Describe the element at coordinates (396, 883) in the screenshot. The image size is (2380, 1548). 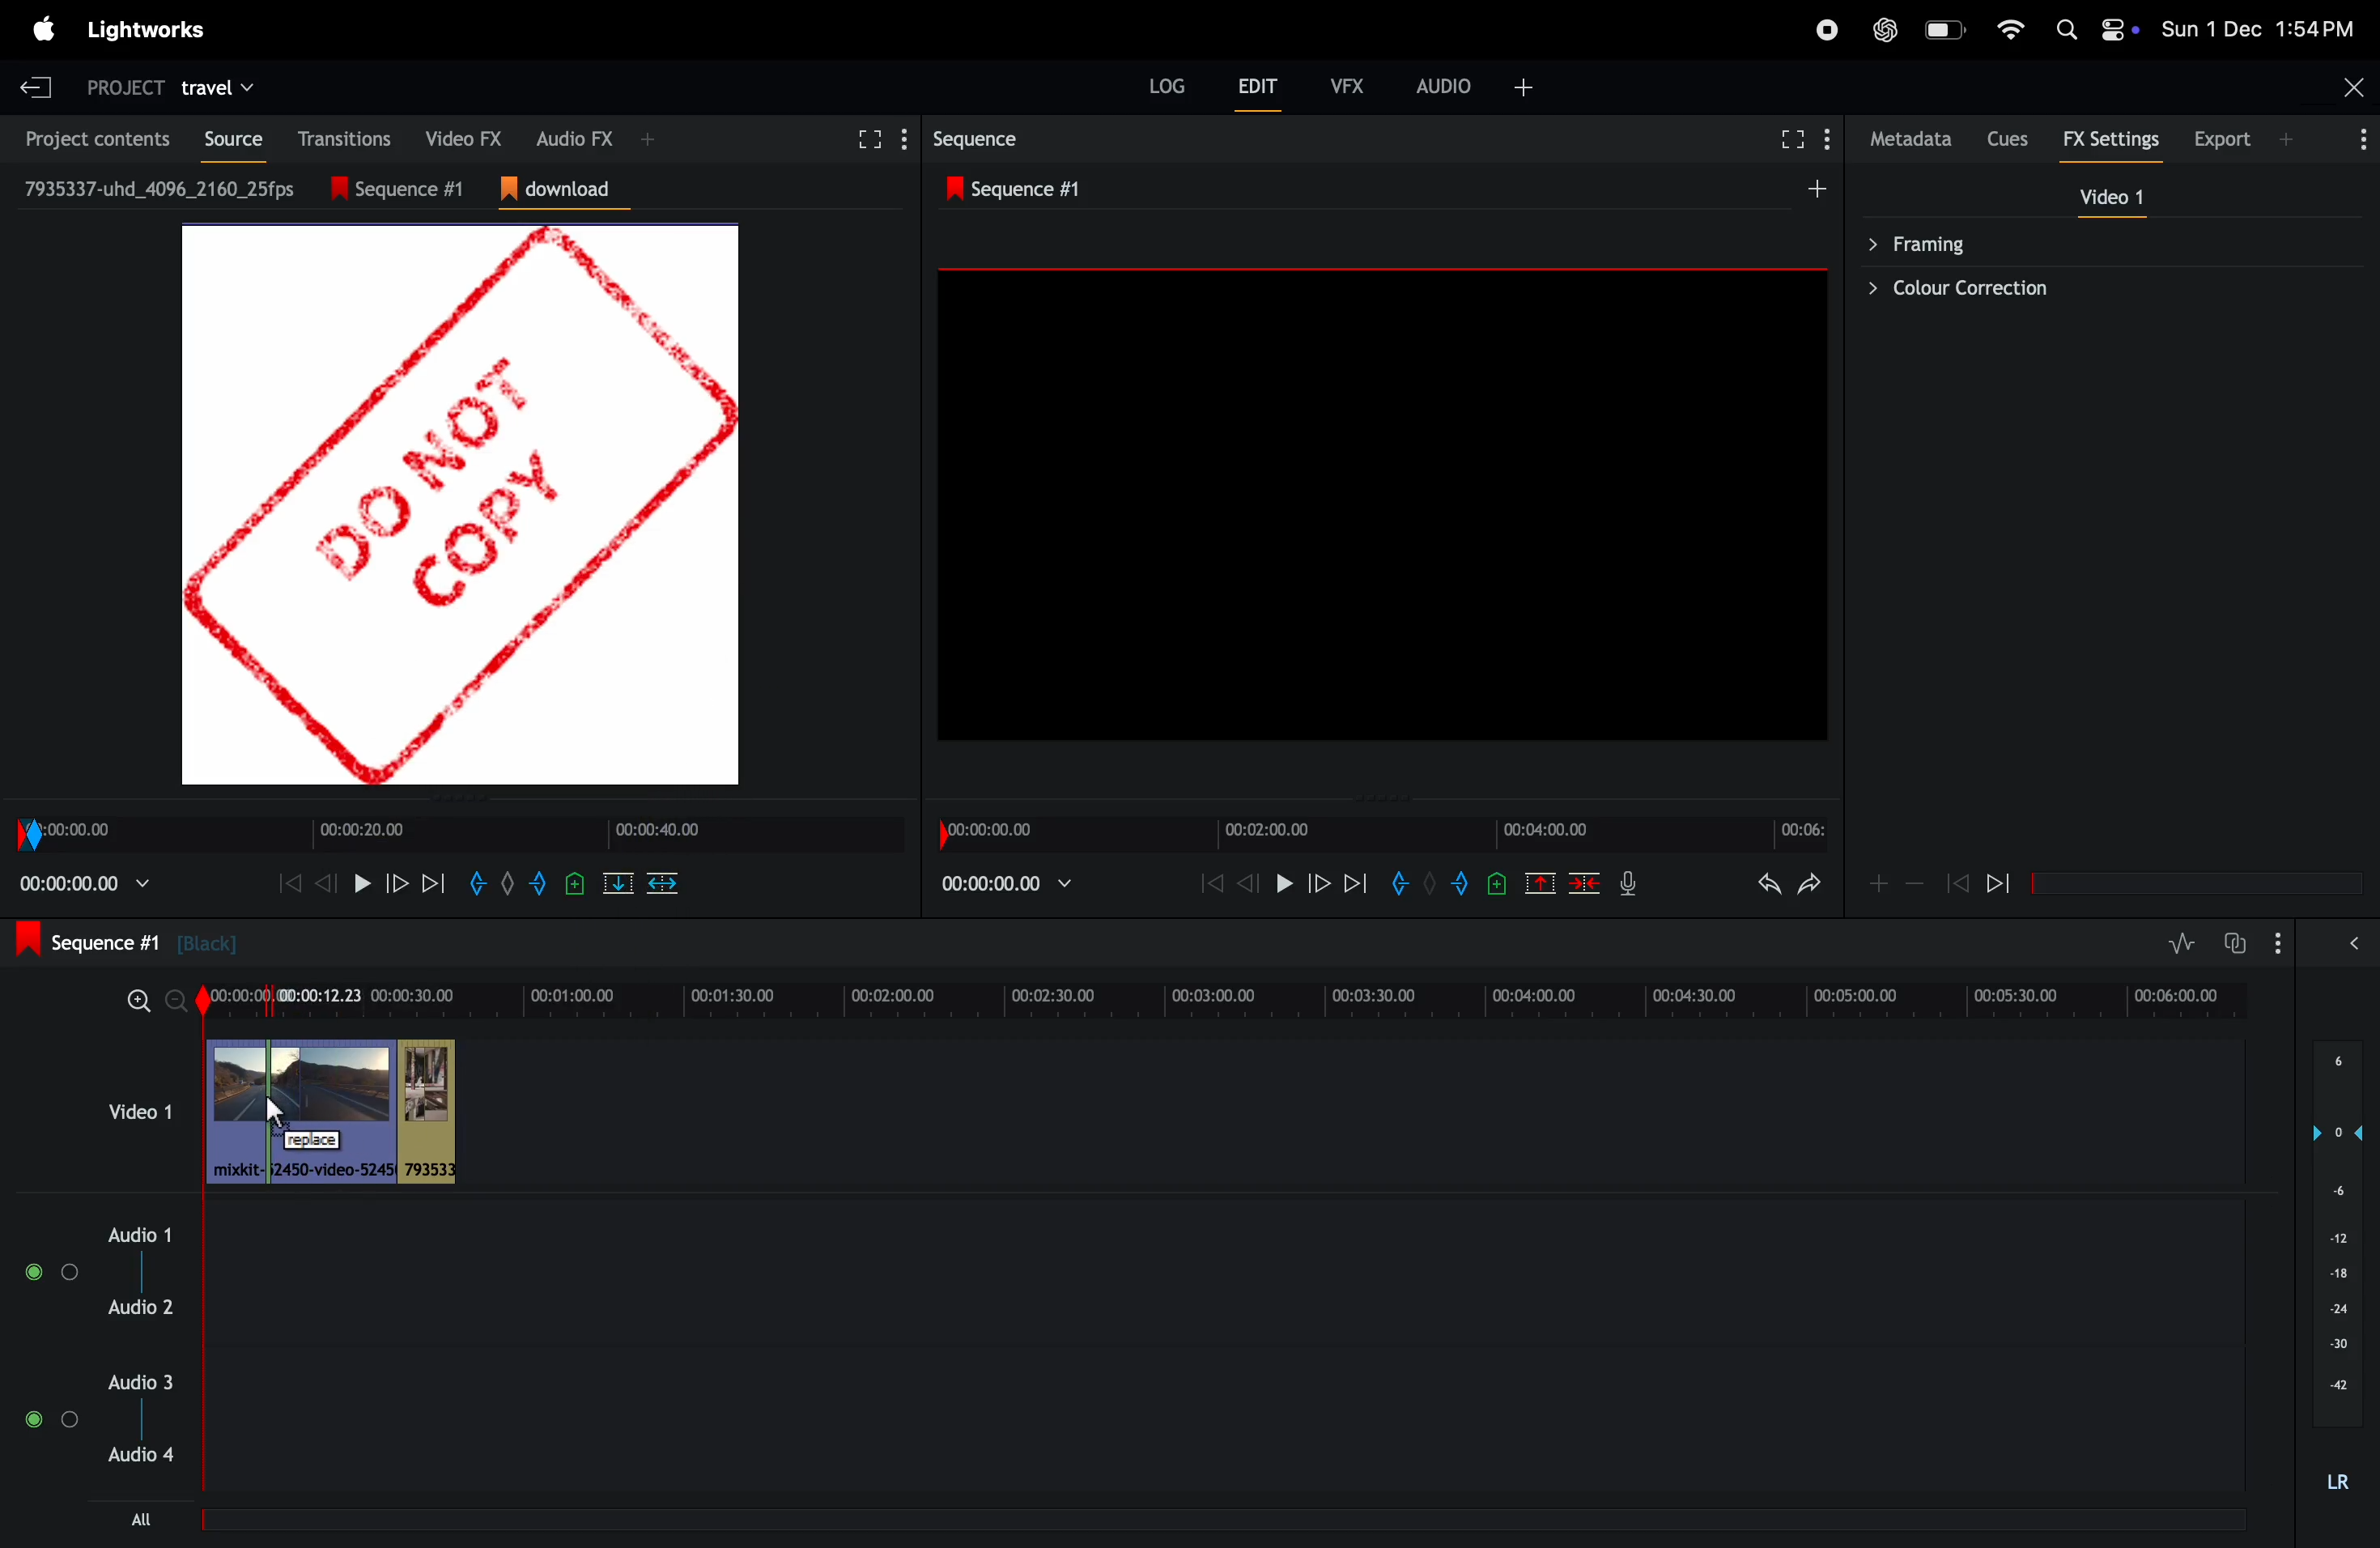
I see `forward` at that location.